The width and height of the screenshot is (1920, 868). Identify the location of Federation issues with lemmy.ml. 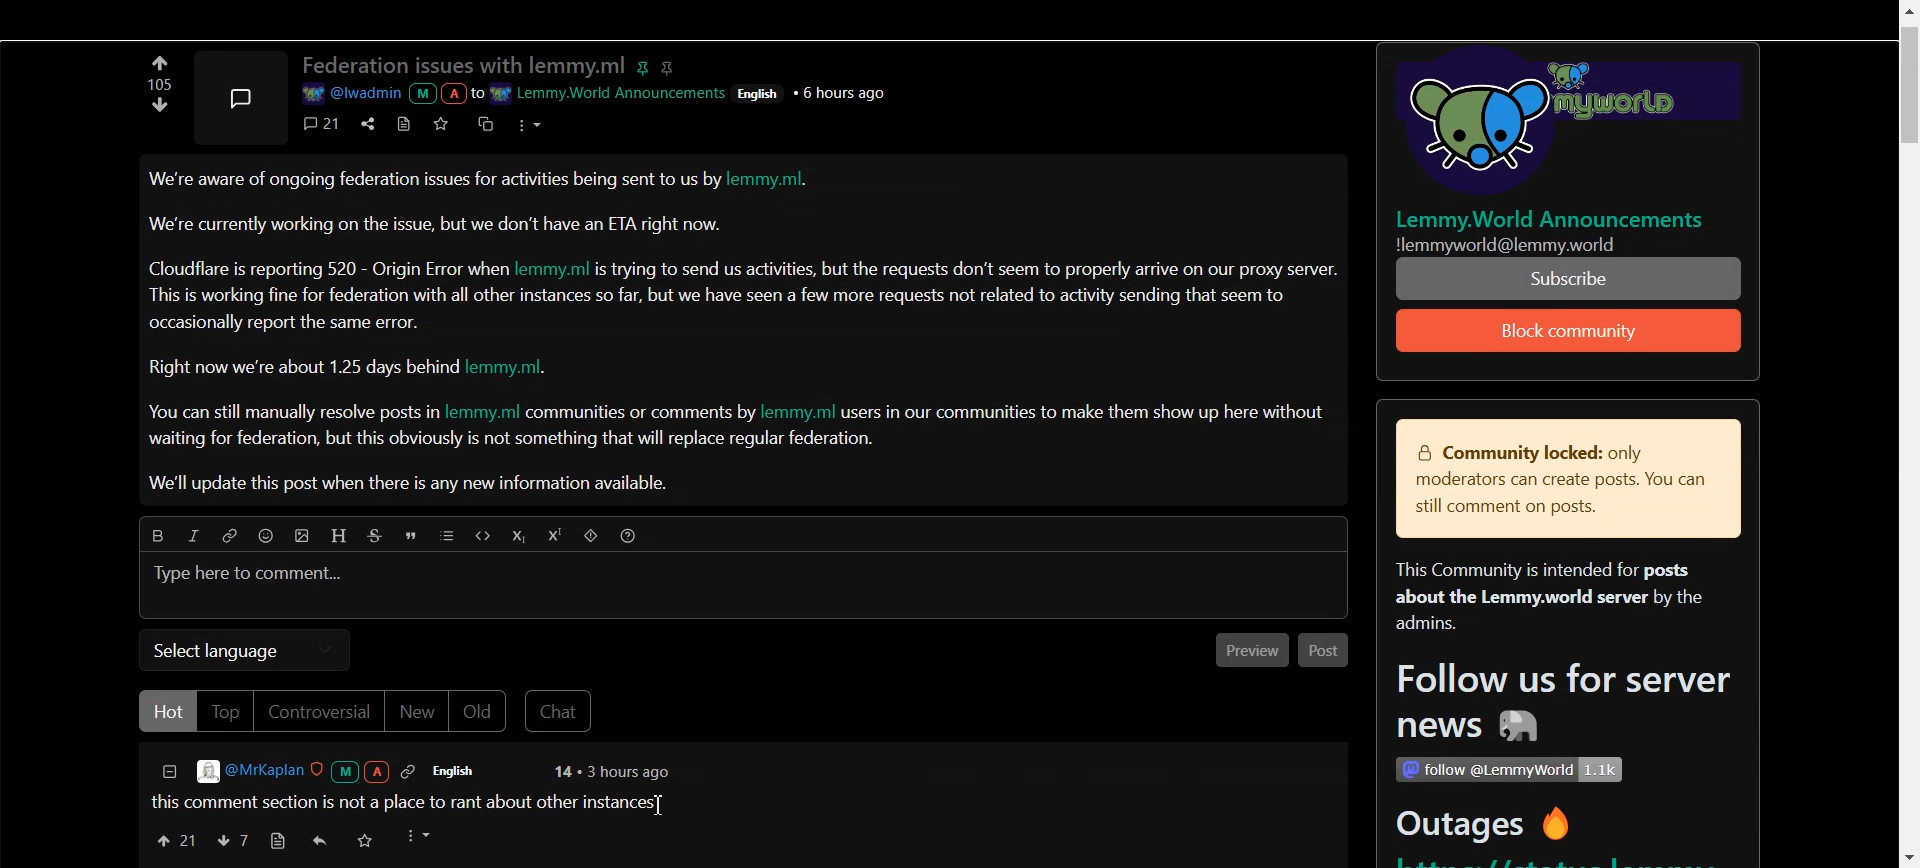
(464, 66).